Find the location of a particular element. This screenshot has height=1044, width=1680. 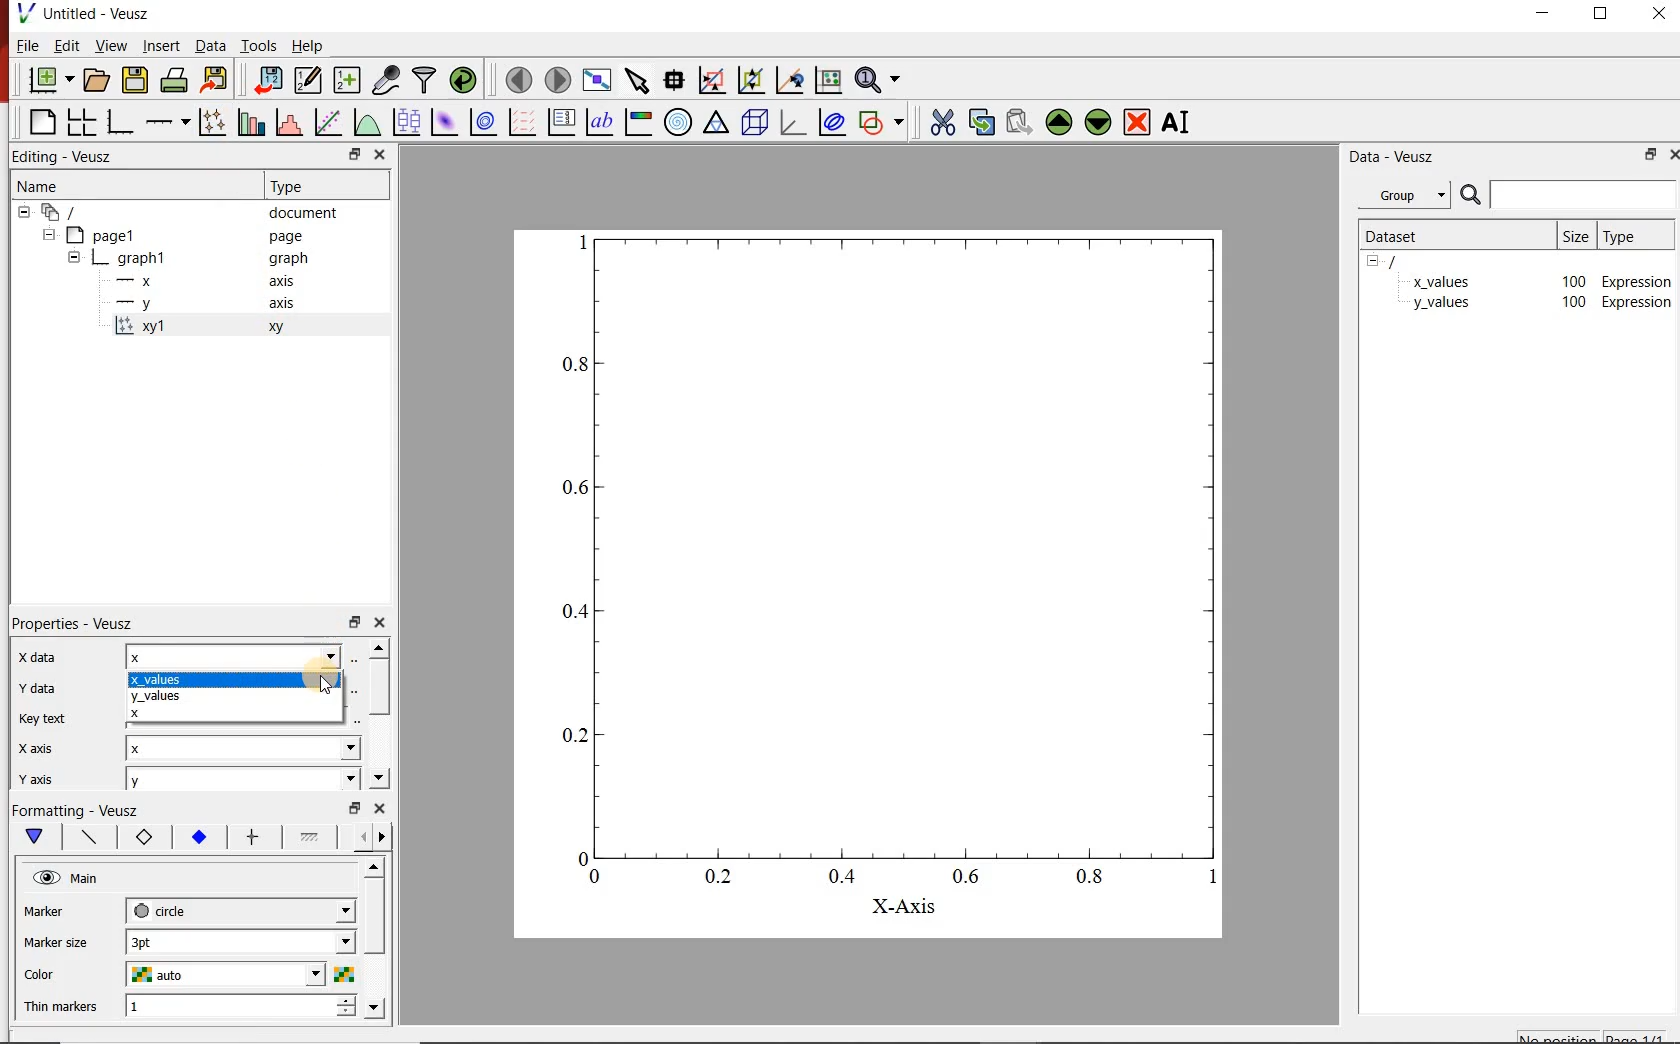

import data into veusz is located at coordinates (268, 80).